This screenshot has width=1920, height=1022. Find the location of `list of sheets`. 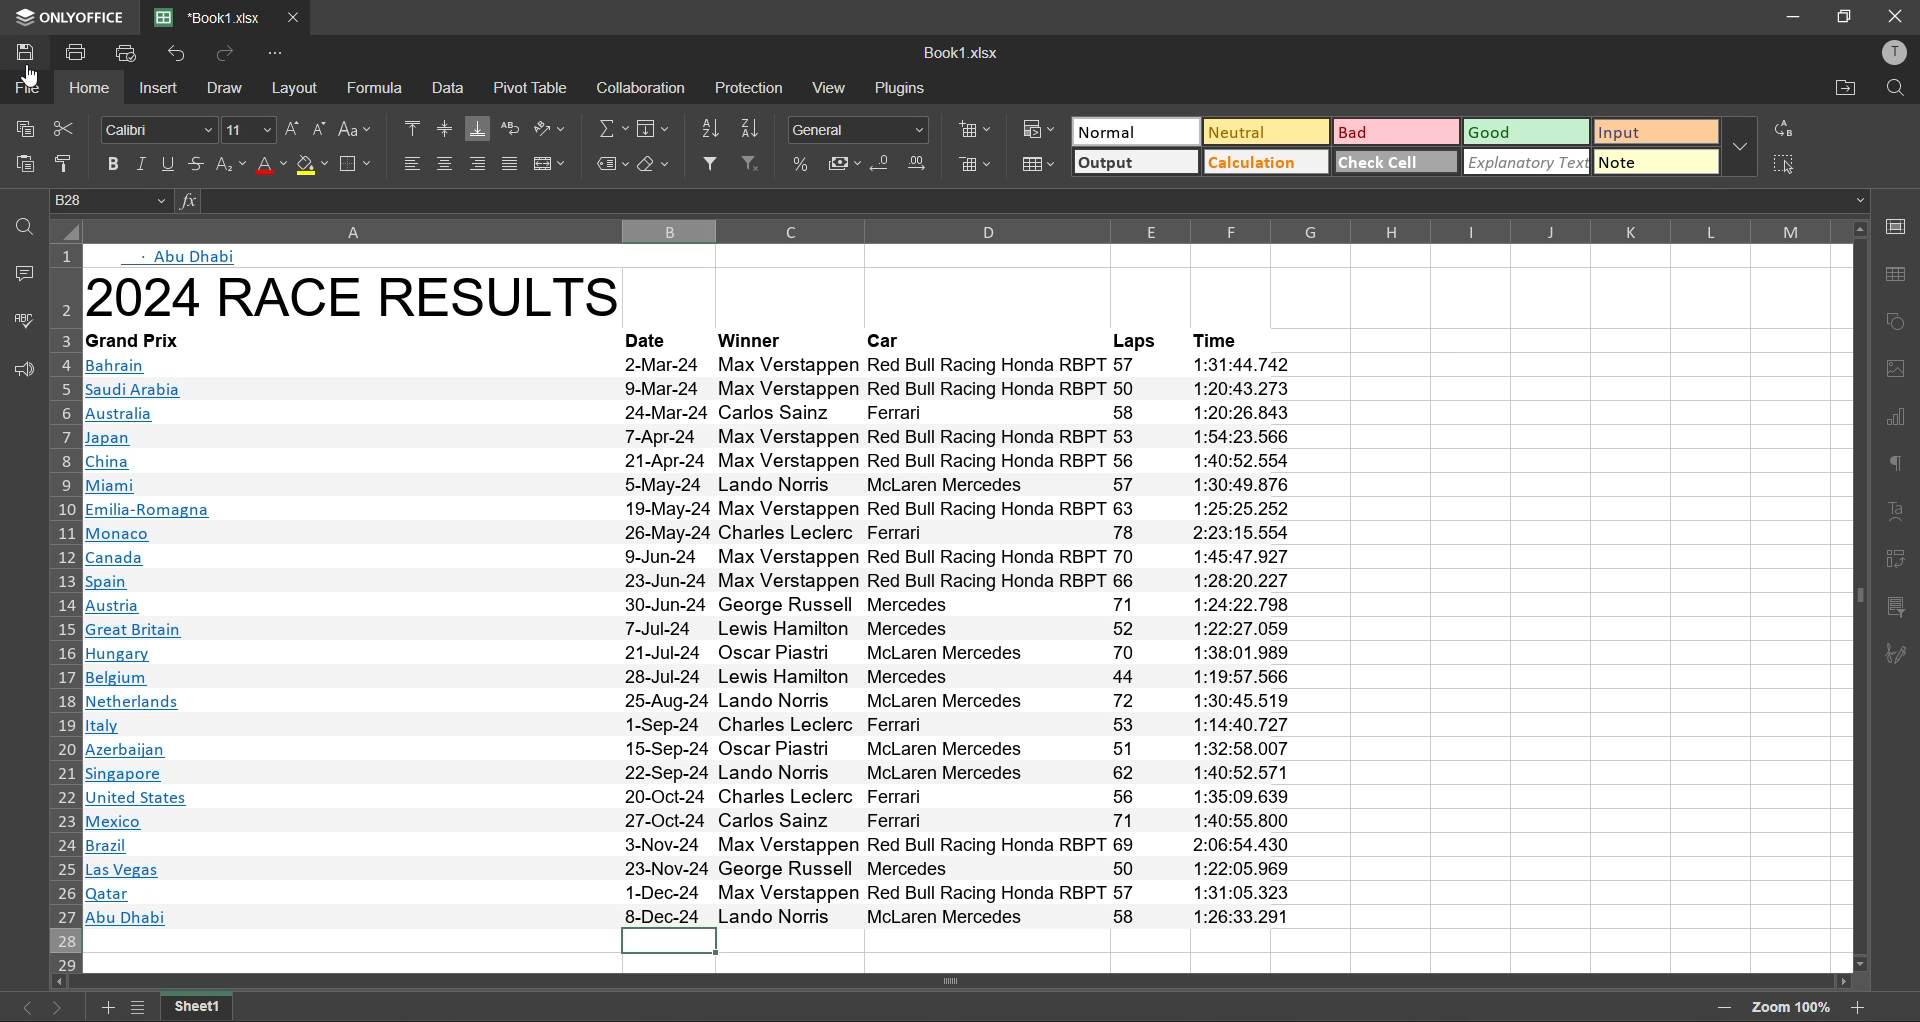

list of sheets is located at coordinates (140, 1008).